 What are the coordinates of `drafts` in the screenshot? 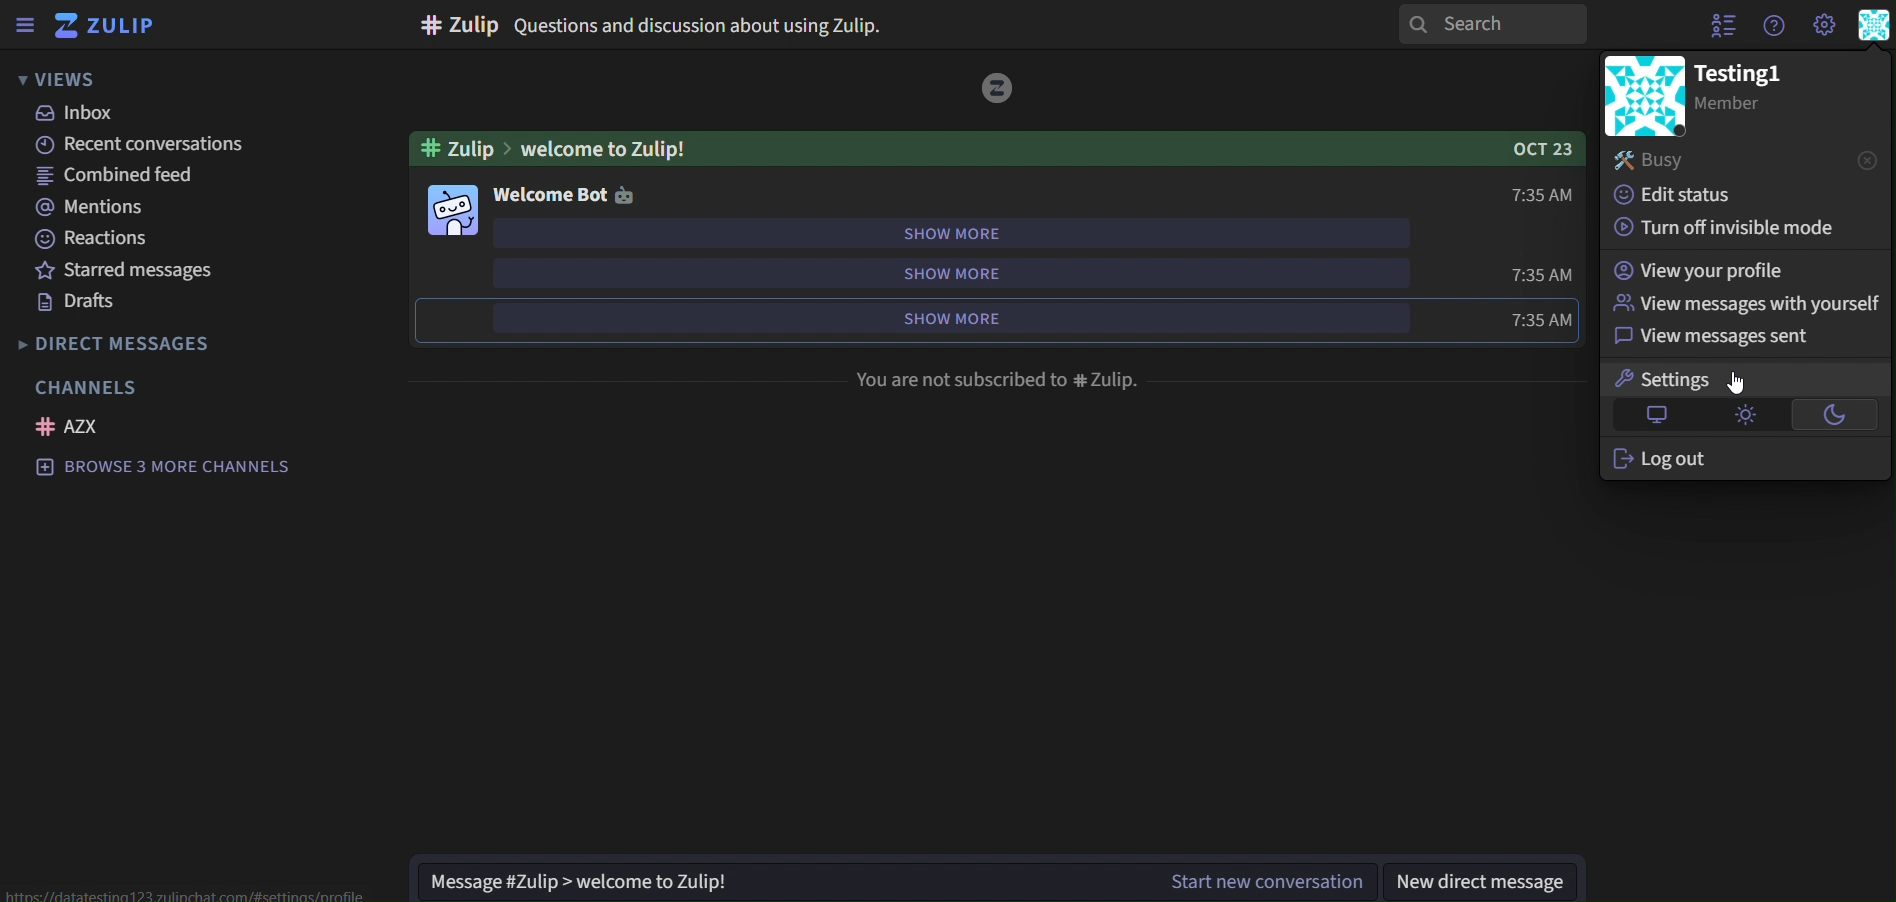 It's located at (77, 302).